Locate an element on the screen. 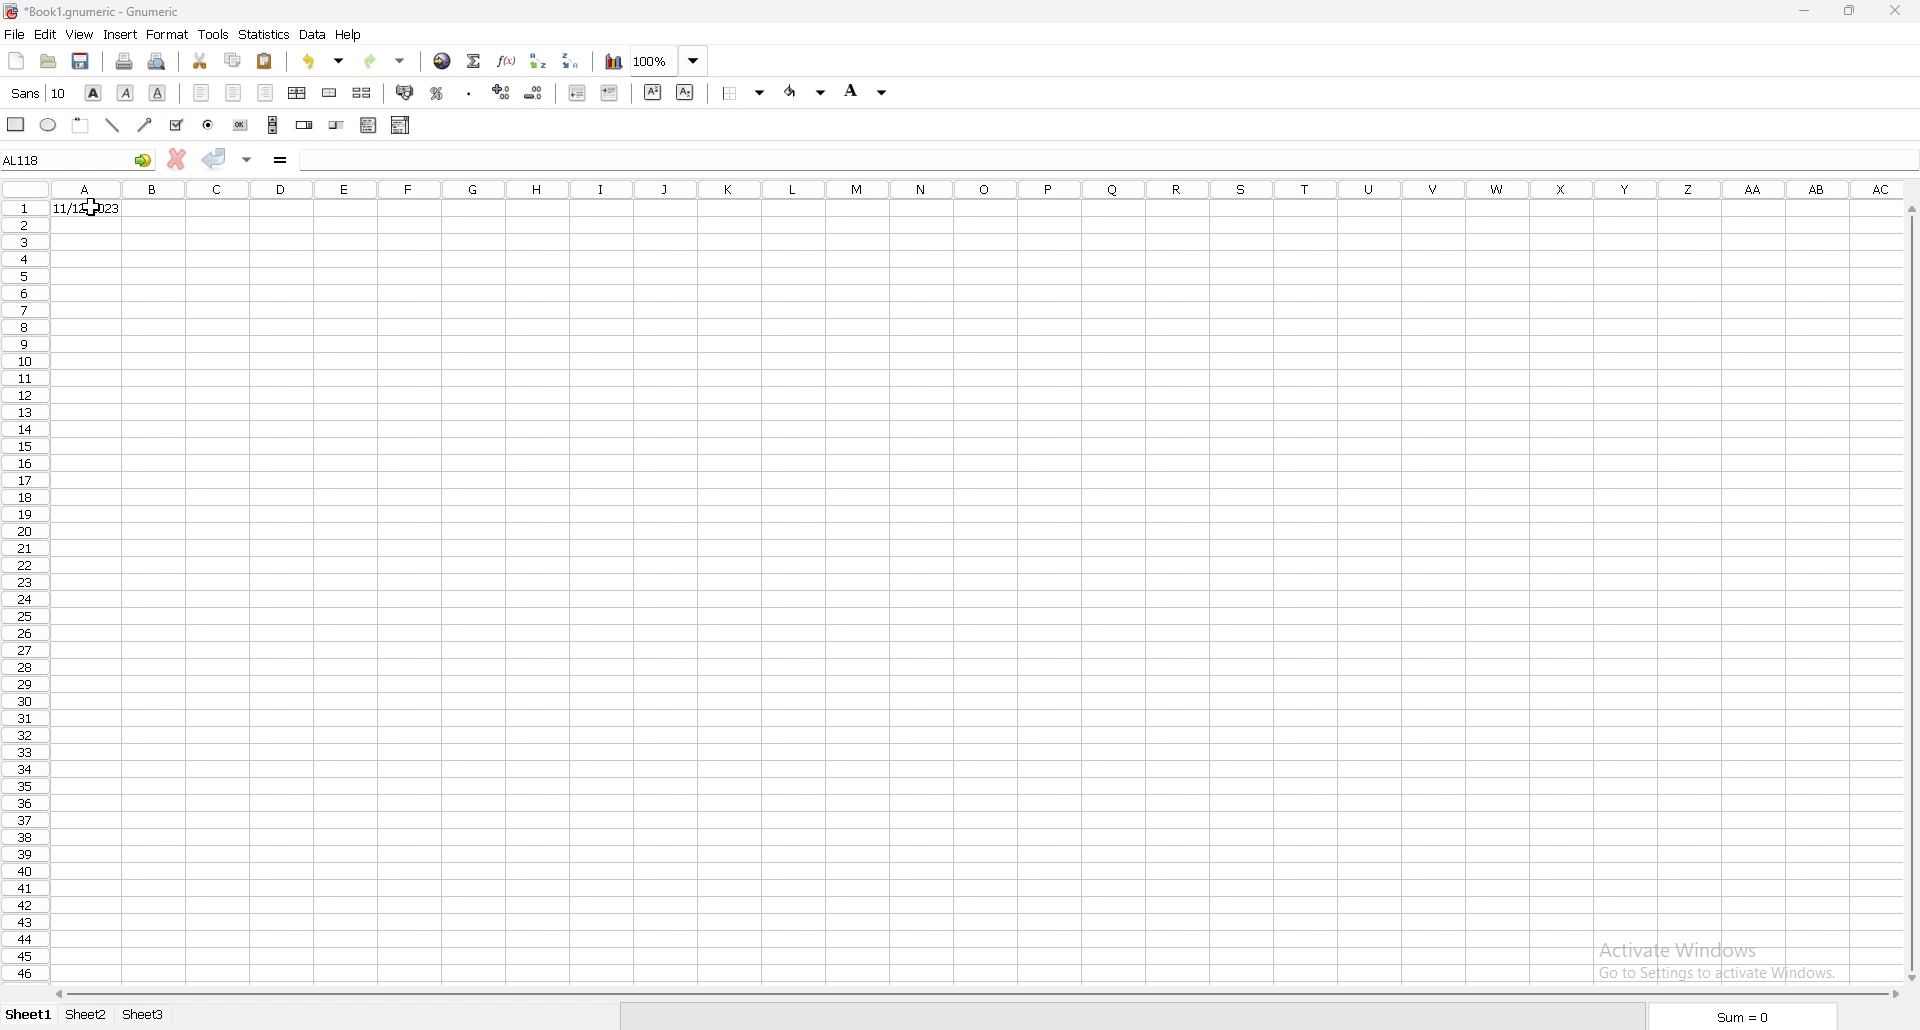 This screenshot has height=1030, width=1920. ellipse is located at coordinates (48, 125).